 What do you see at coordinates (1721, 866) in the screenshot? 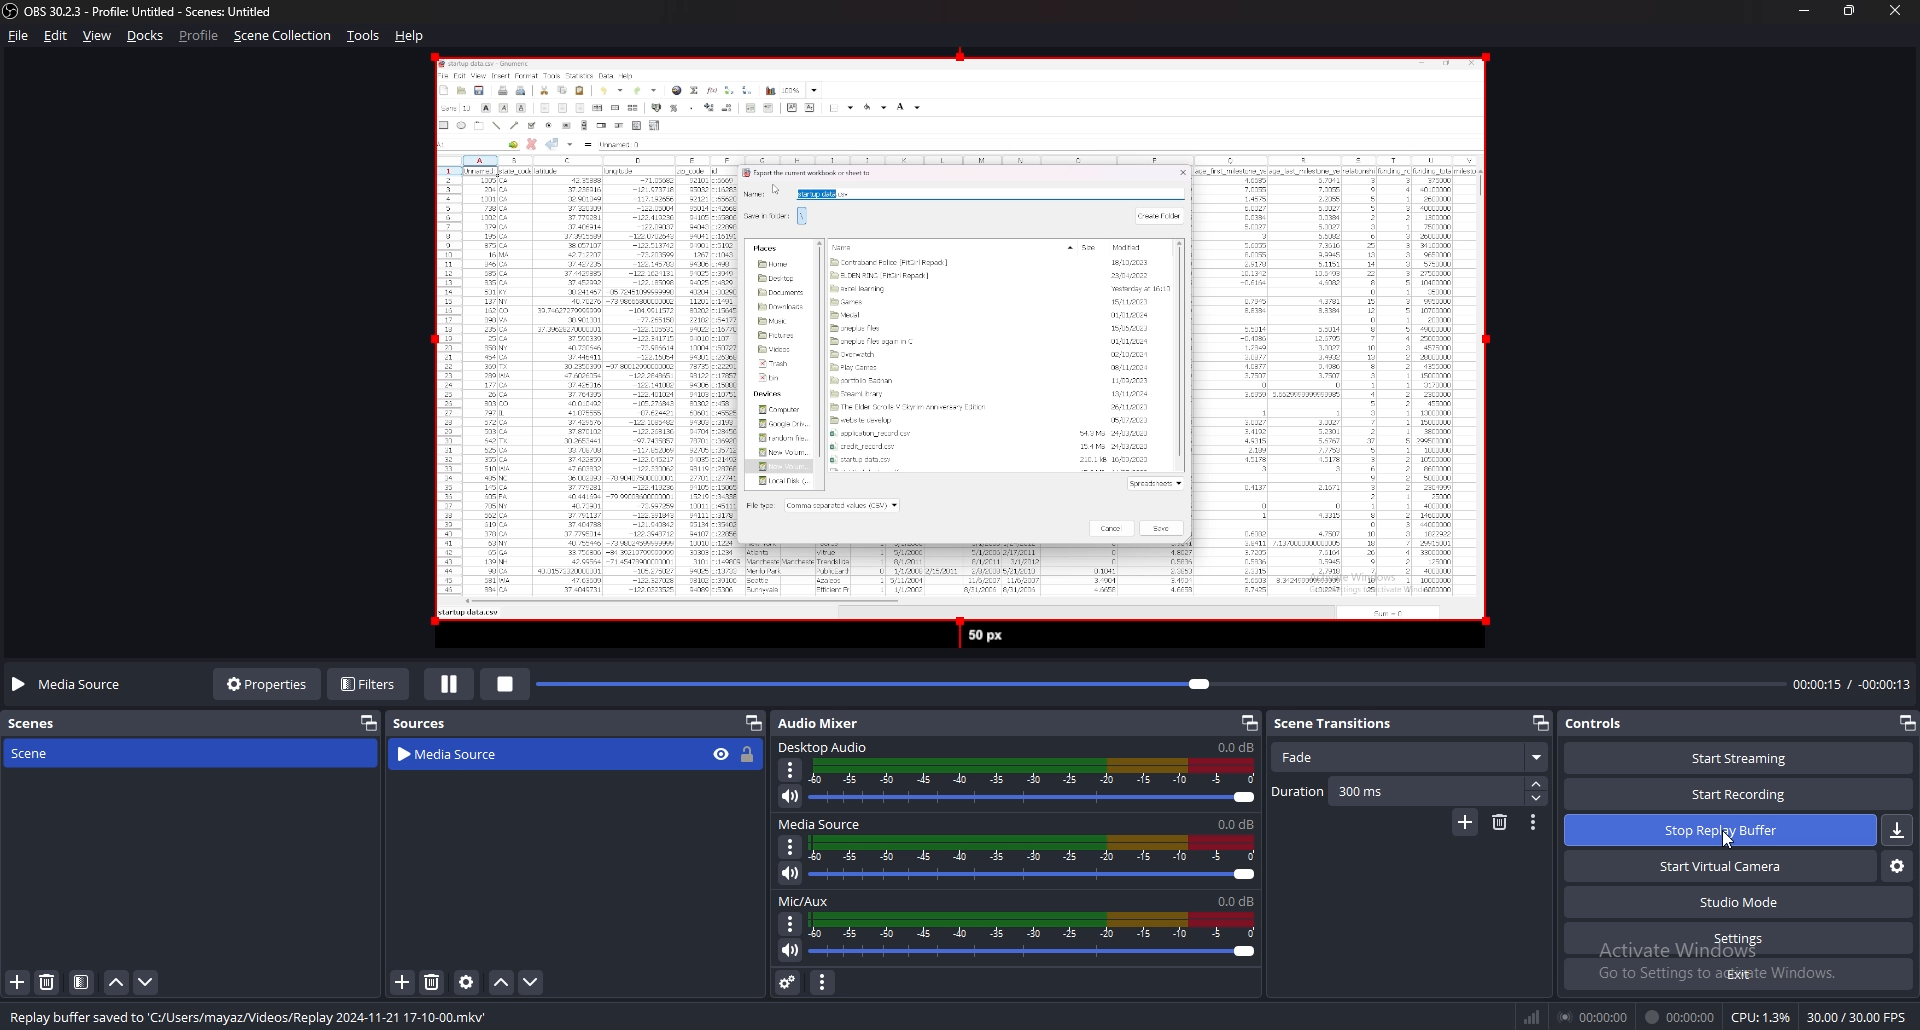
I see `start virtual camera` at bounding box center [1721, 866].